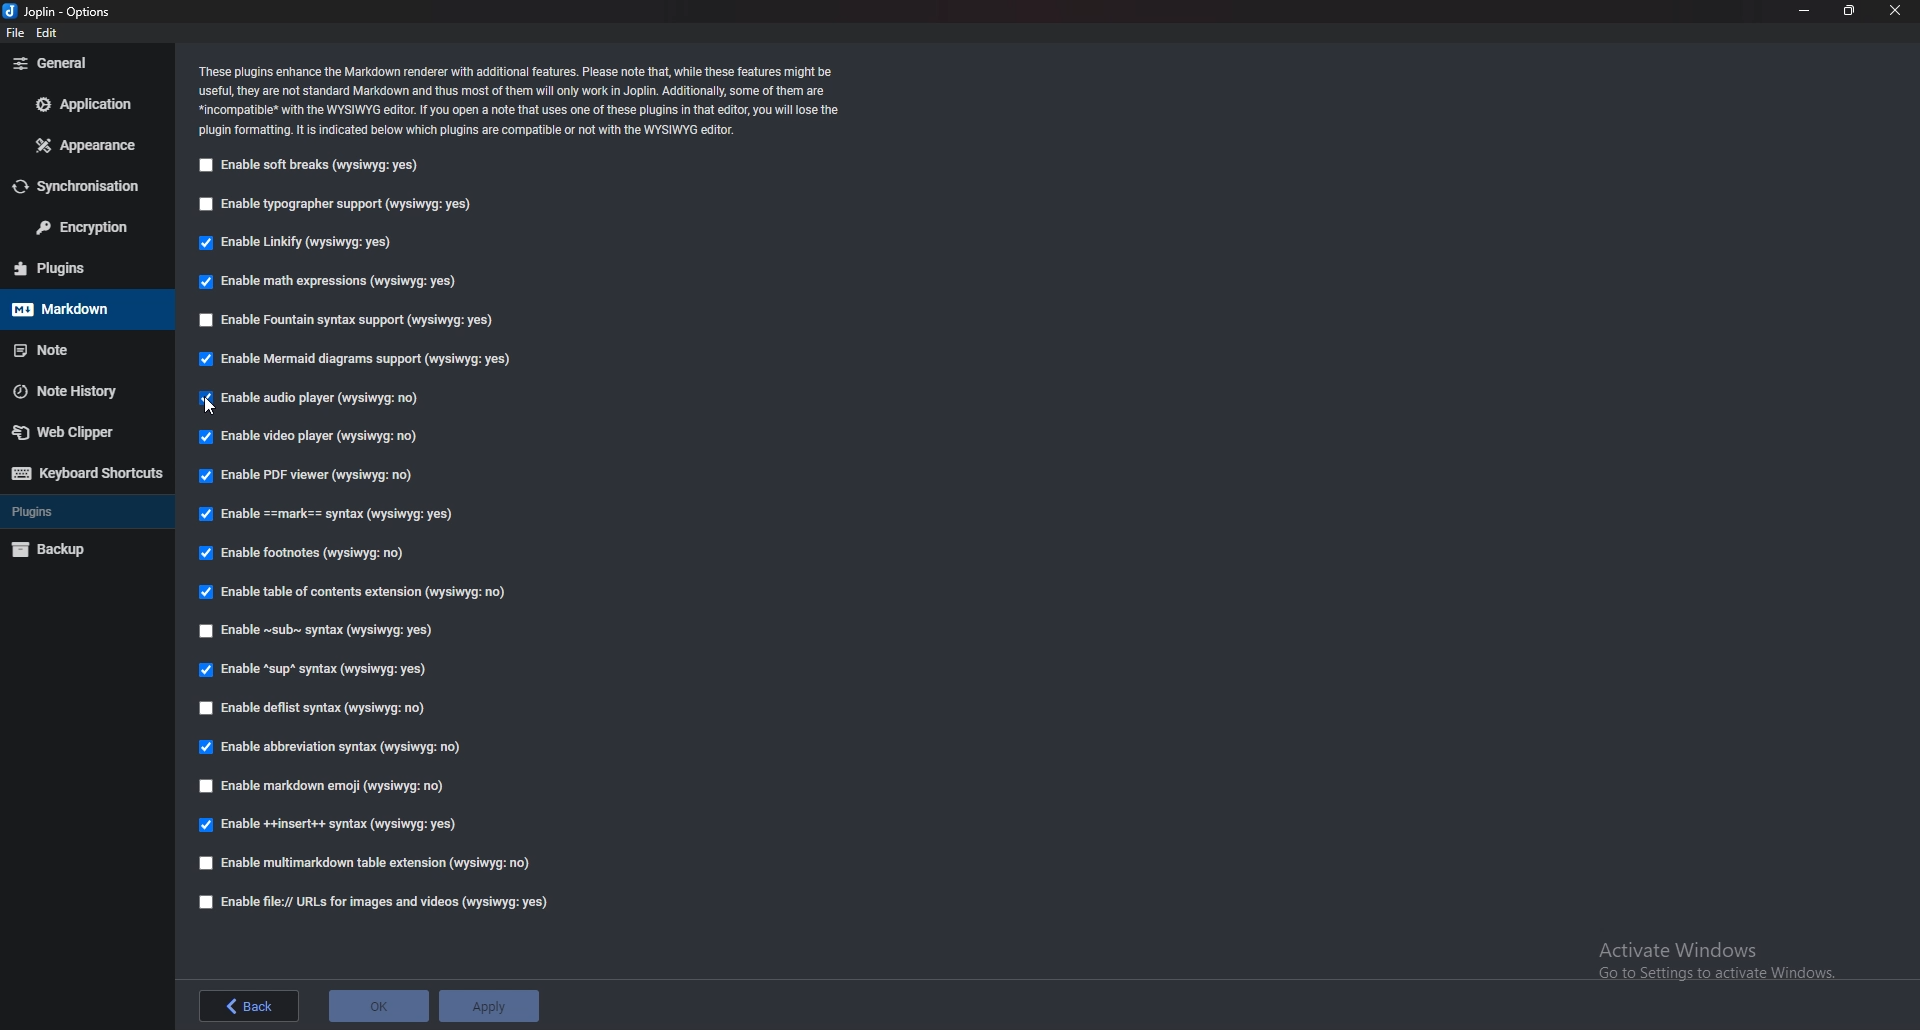 This screenshot has width=1920, height=1030. What do you see at coordinates (320, 631) in the screenshot?
I see `Enable Sub syntax` at bounding box center [320, 631].